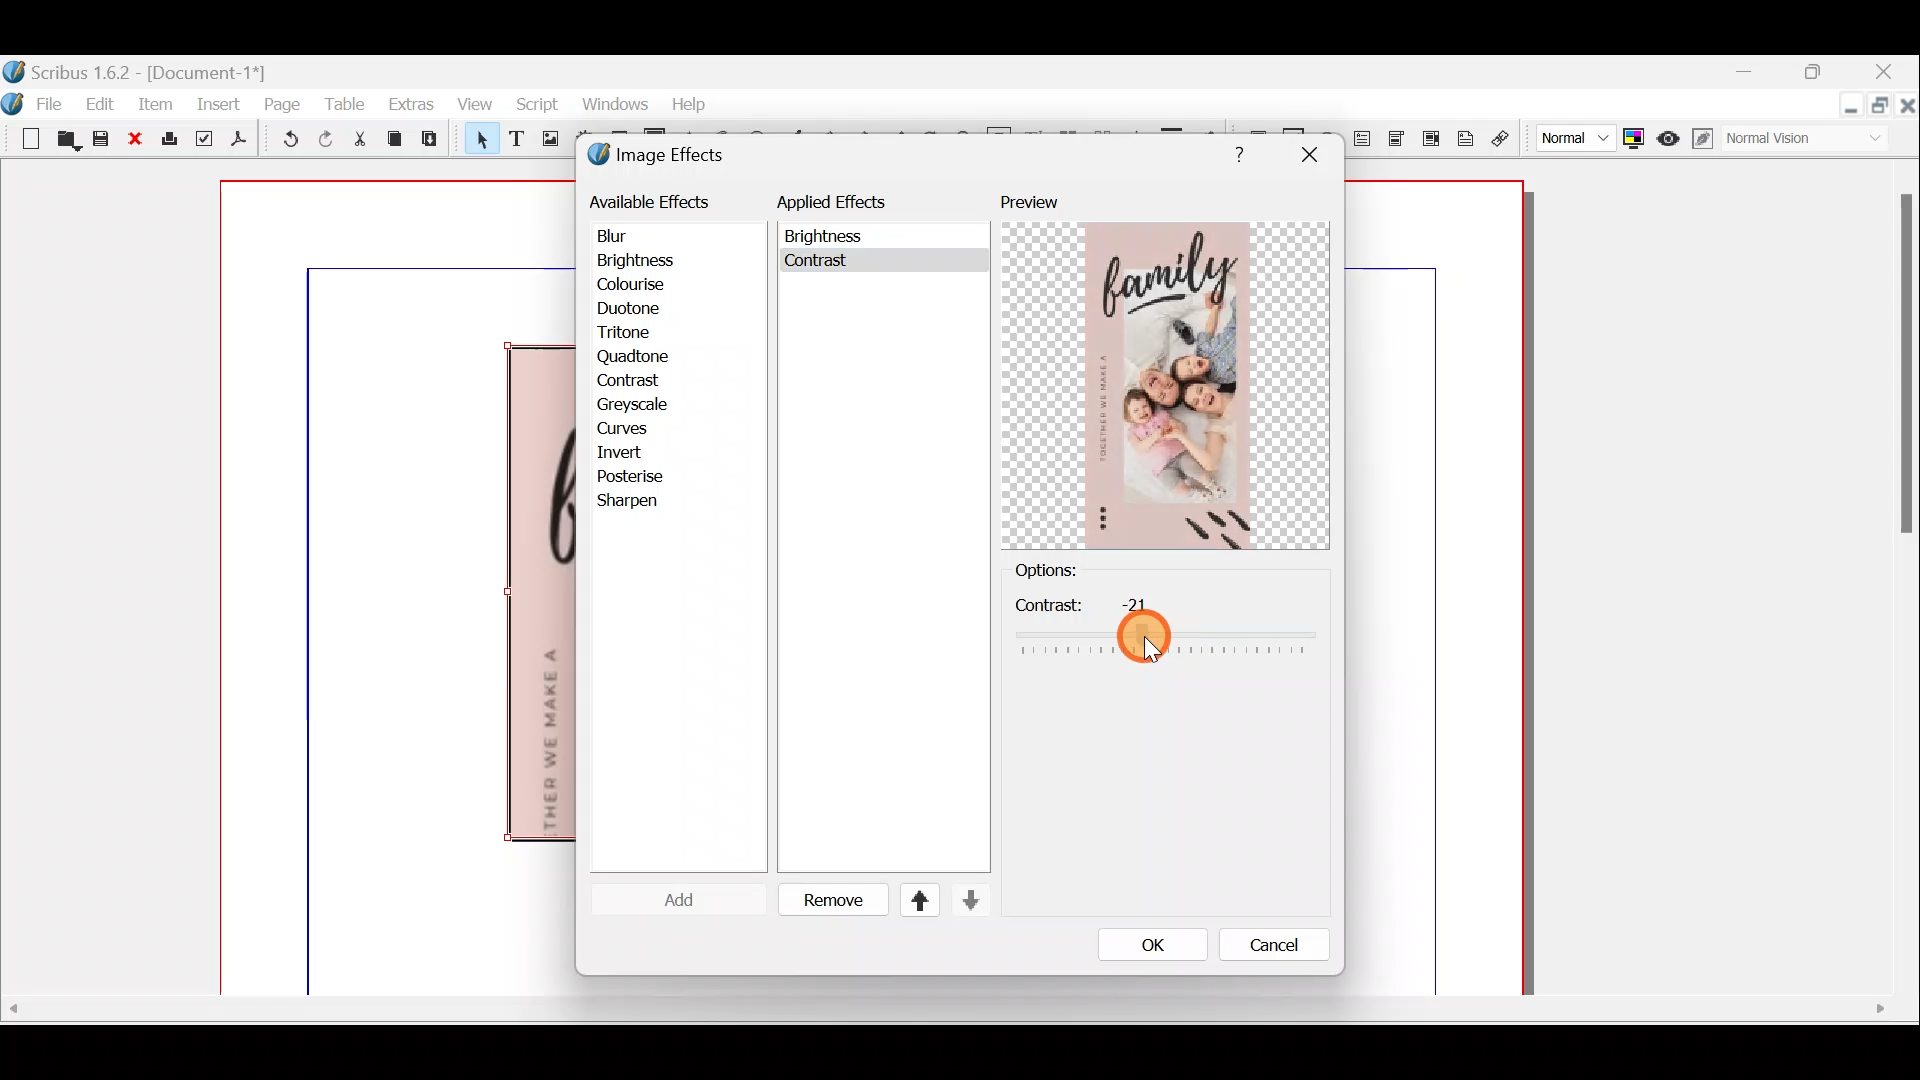  What do you see at coordinates (137, 70) in the screenshot?
I see `Document name` at bounding box center [137, 70].